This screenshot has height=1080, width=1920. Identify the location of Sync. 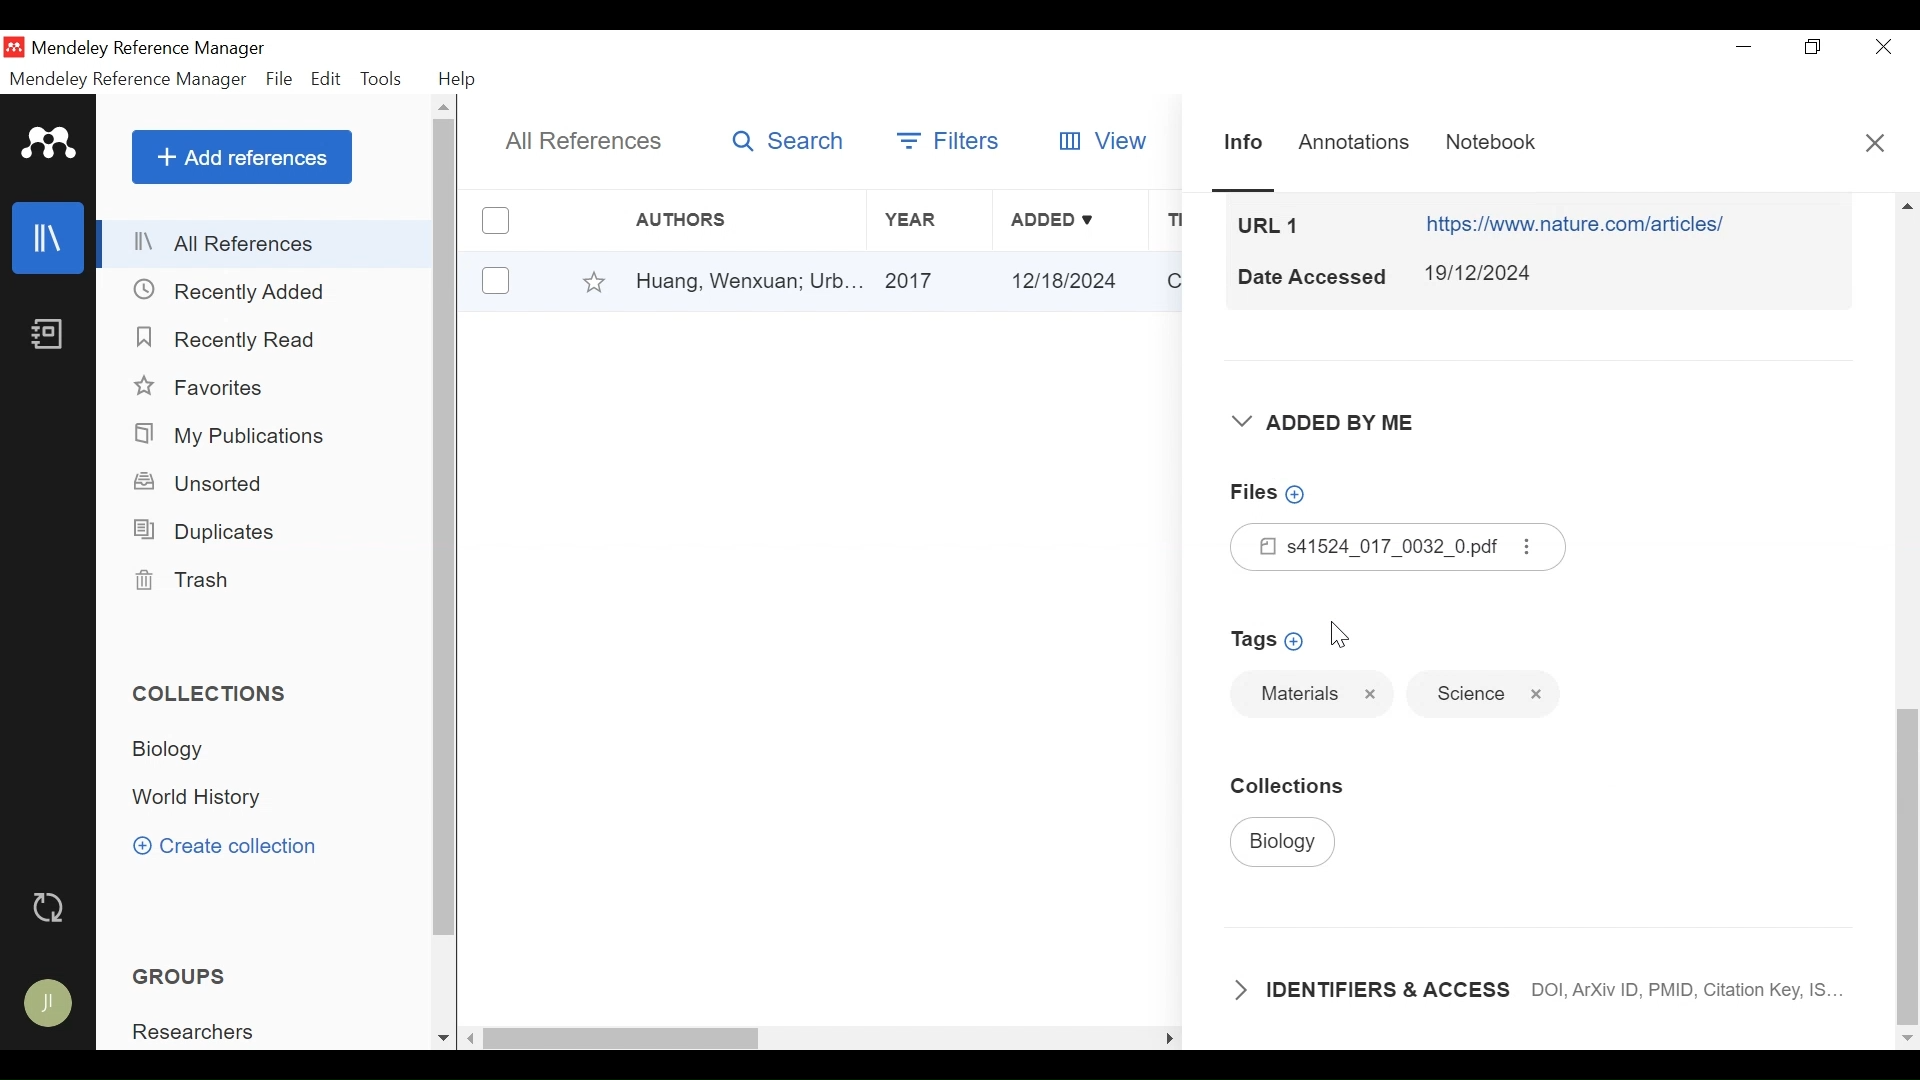
(51, 908).